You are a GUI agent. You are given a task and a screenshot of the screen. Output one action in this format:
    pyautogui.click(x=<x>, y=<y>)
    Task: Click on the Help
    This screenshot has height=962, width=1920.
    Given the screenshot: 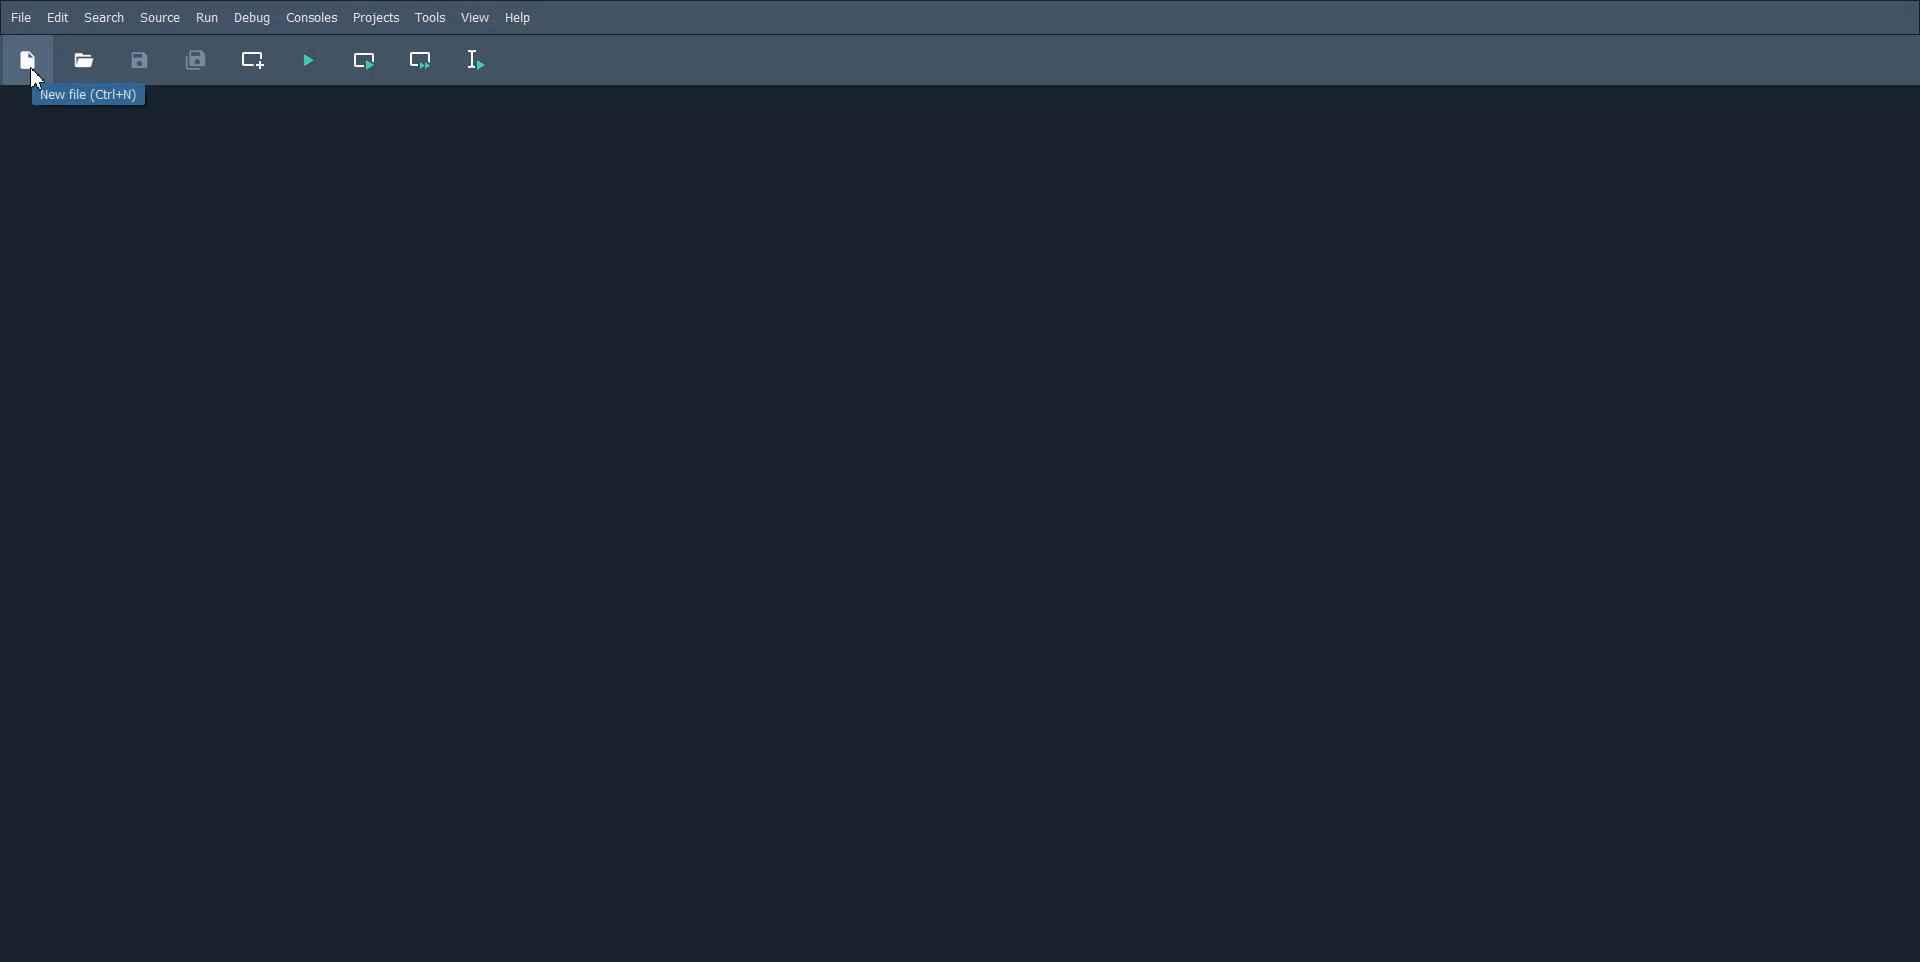 What is the action you would take?
    pyautogui.click(x=520, y=18)
    